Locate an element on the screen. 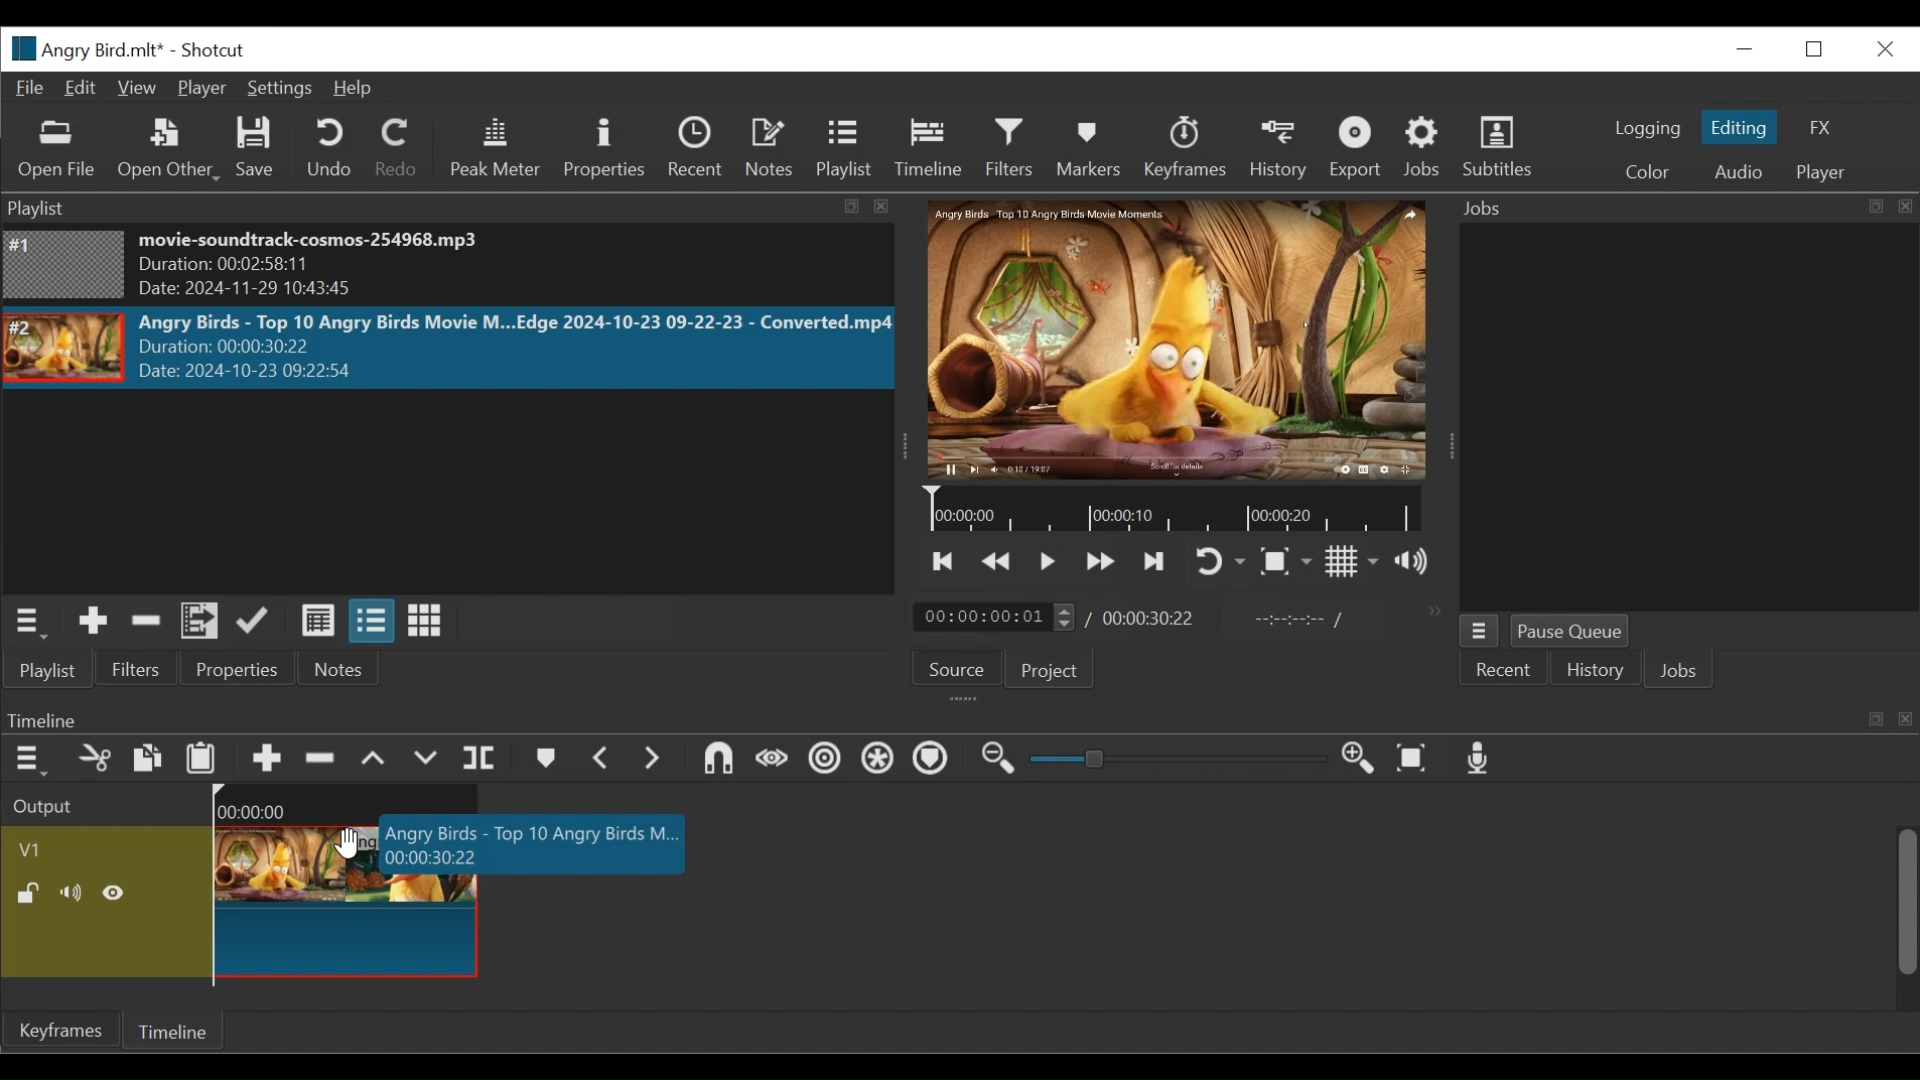 The height and width of the screenshot is (1080, 1920). Markers is located at coordinates (543, 760).